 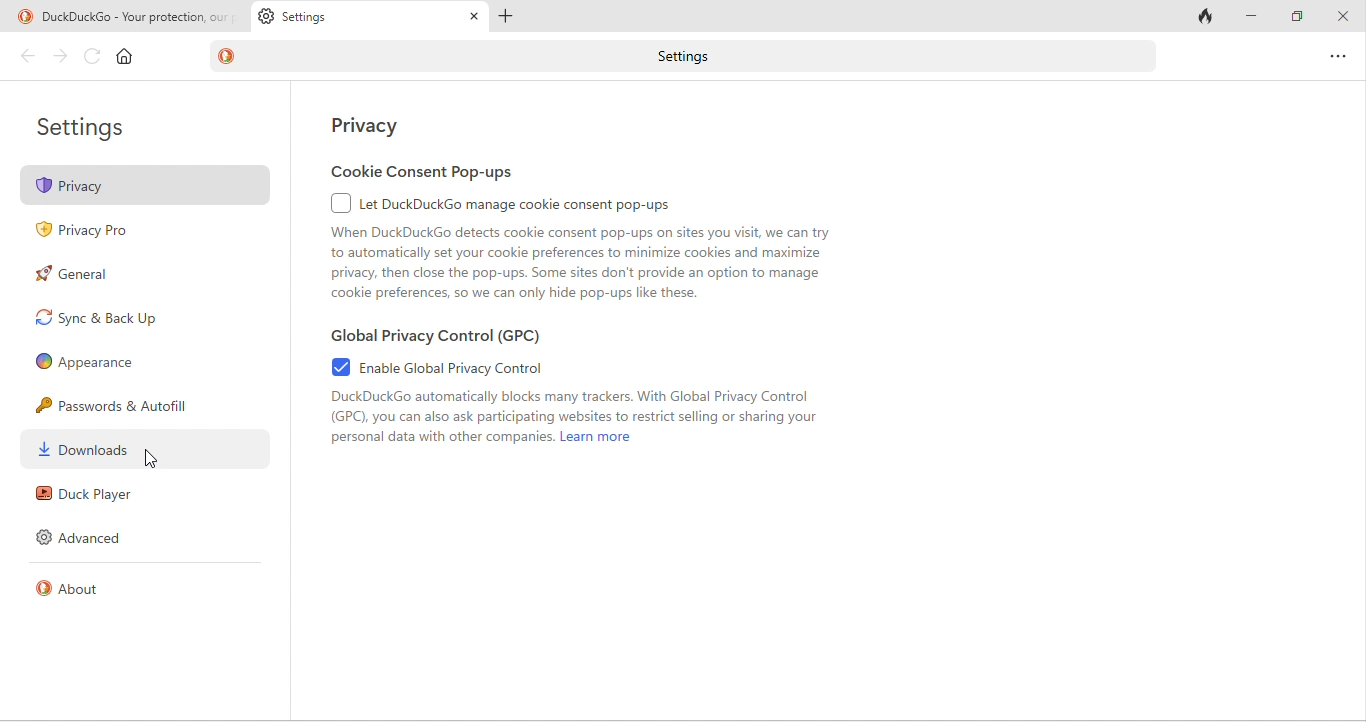 I want to click on minimize, so click(x=1252, y=17).